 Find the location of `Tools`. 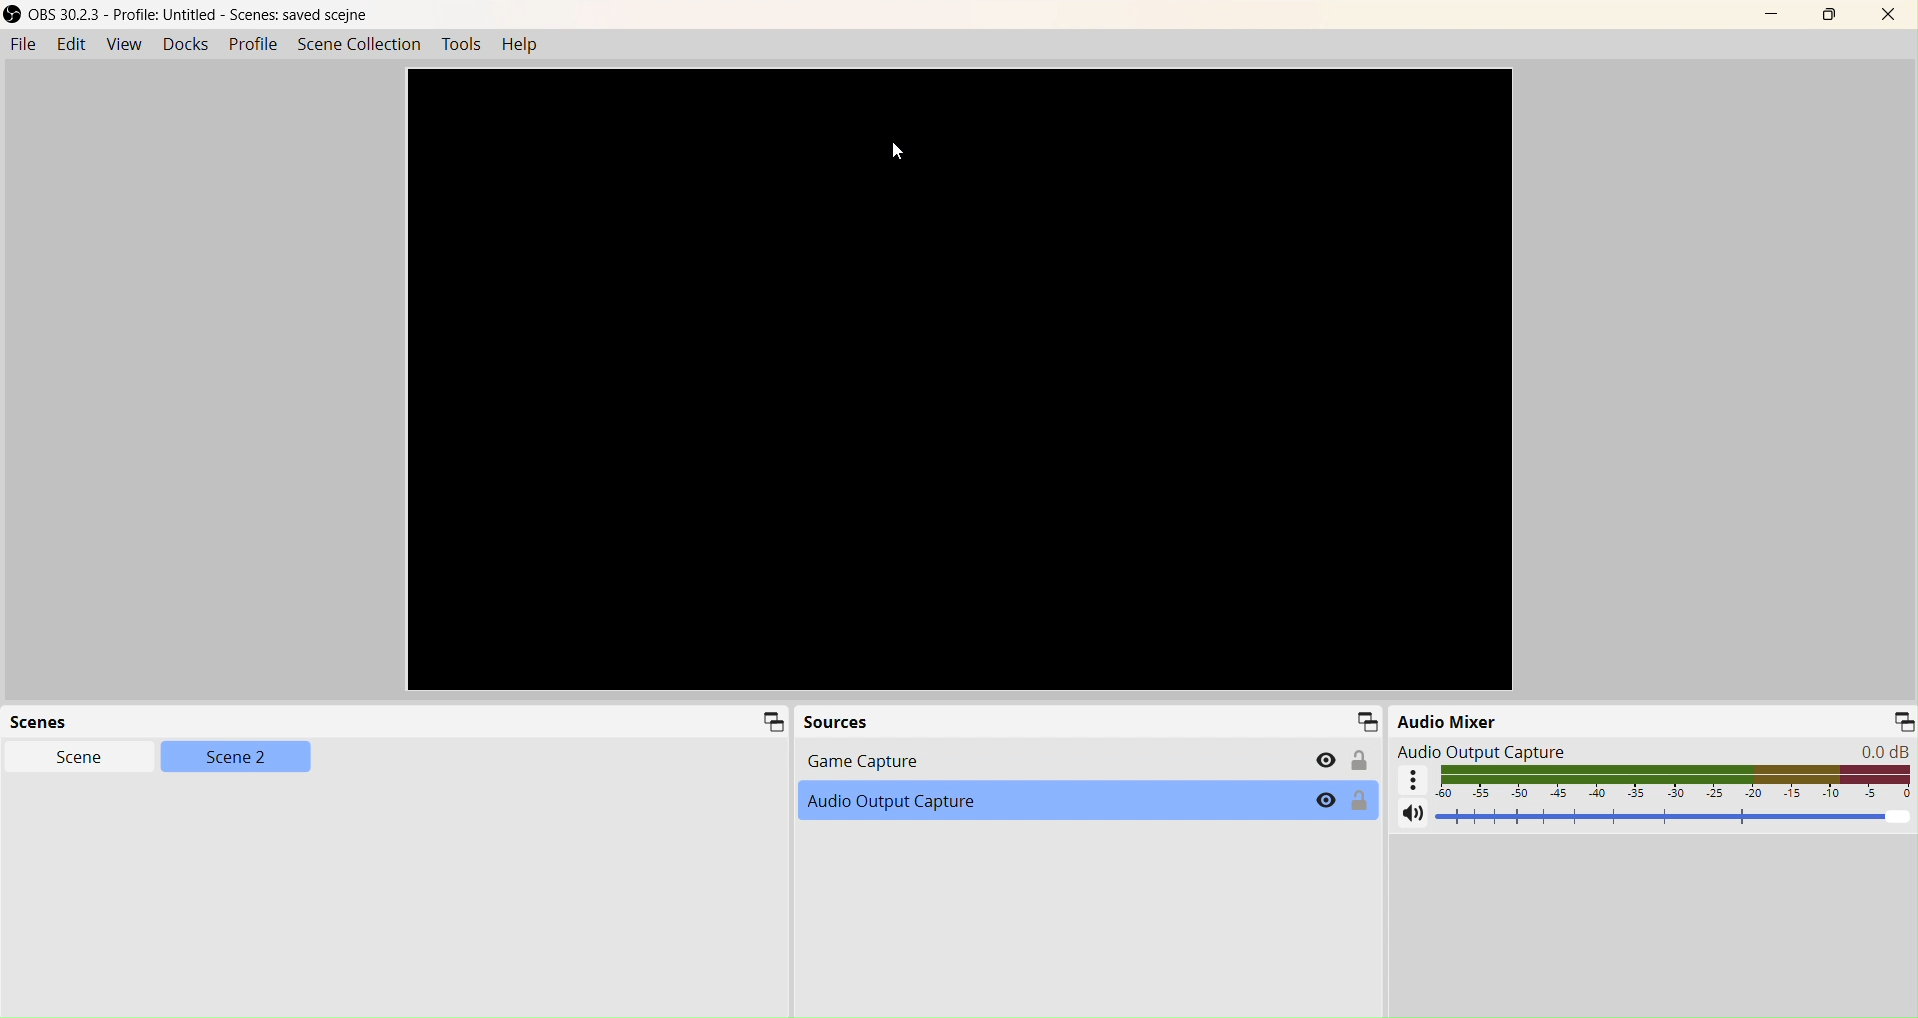

Tools is located at coordinates (461, 46).